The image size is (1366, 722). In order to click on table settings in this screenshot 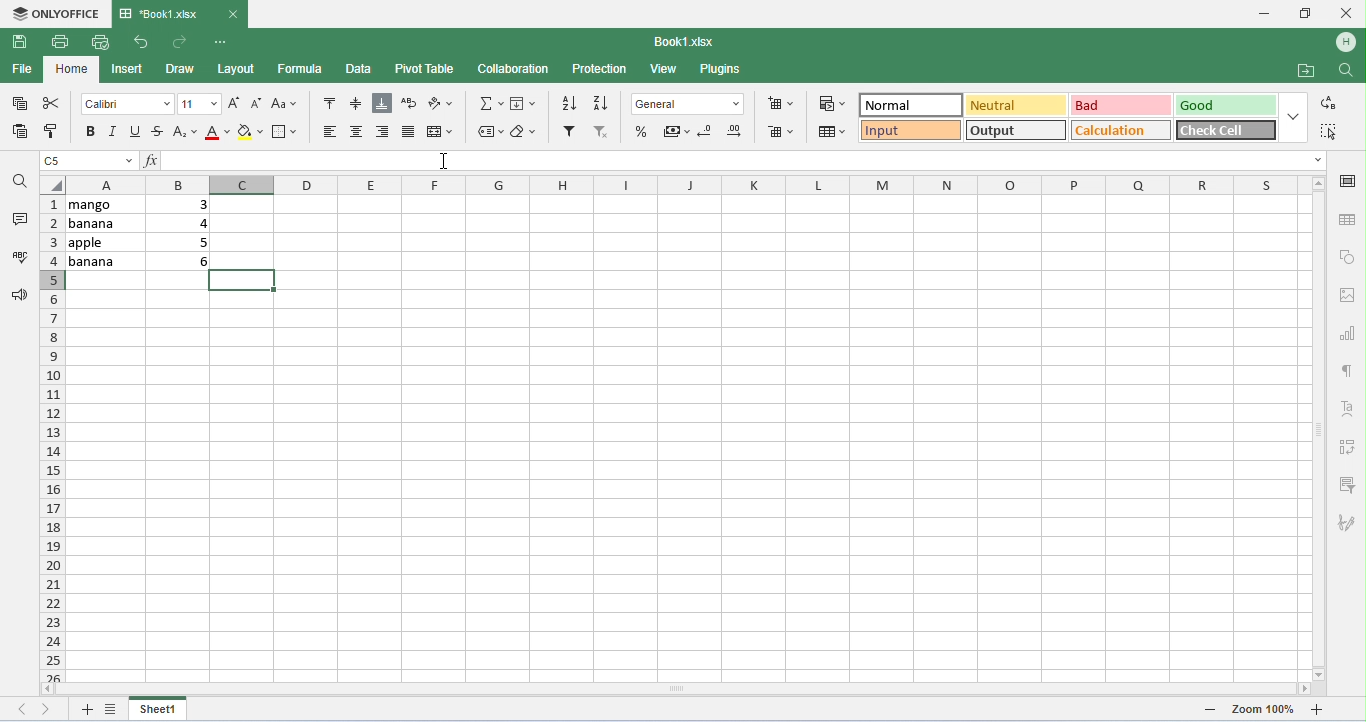, I will do `click(1347, 219)`.